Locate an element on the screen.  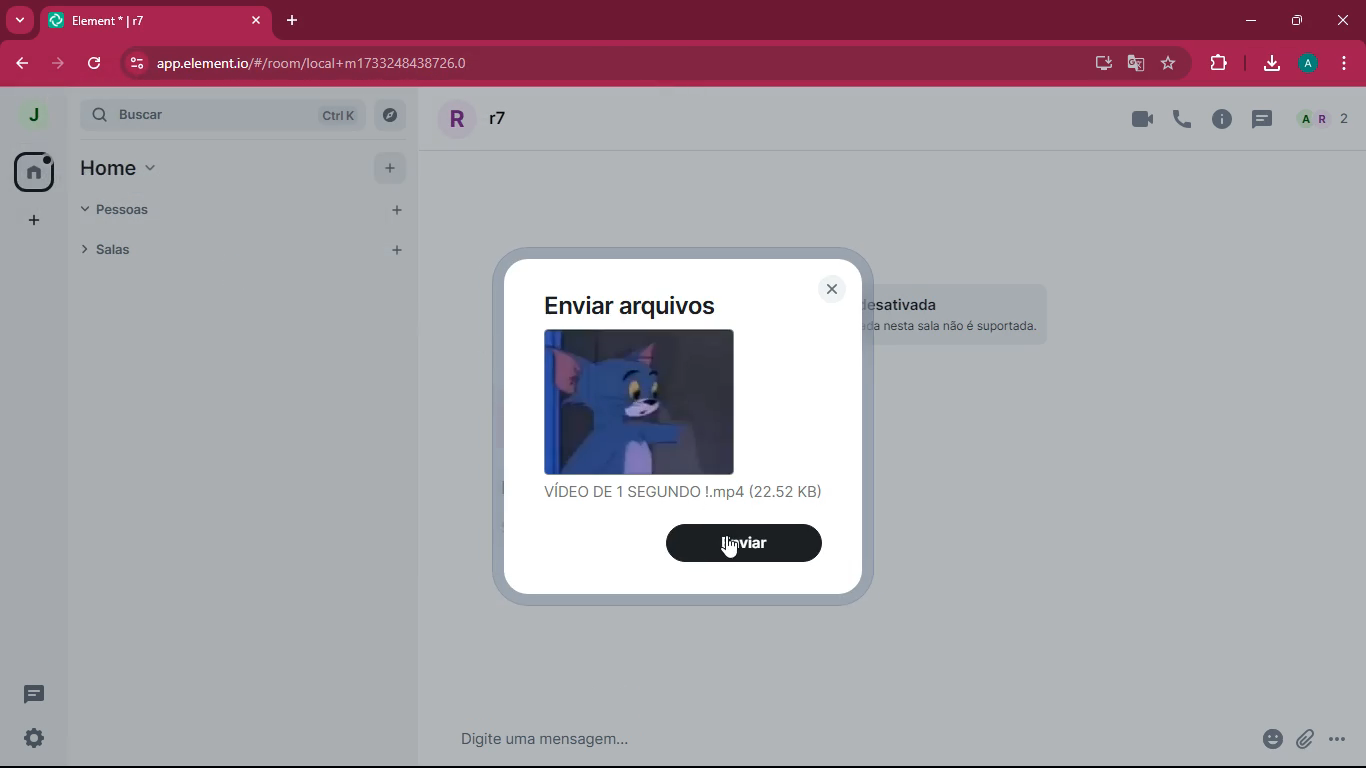
close is located at coordinates (1348, 21).